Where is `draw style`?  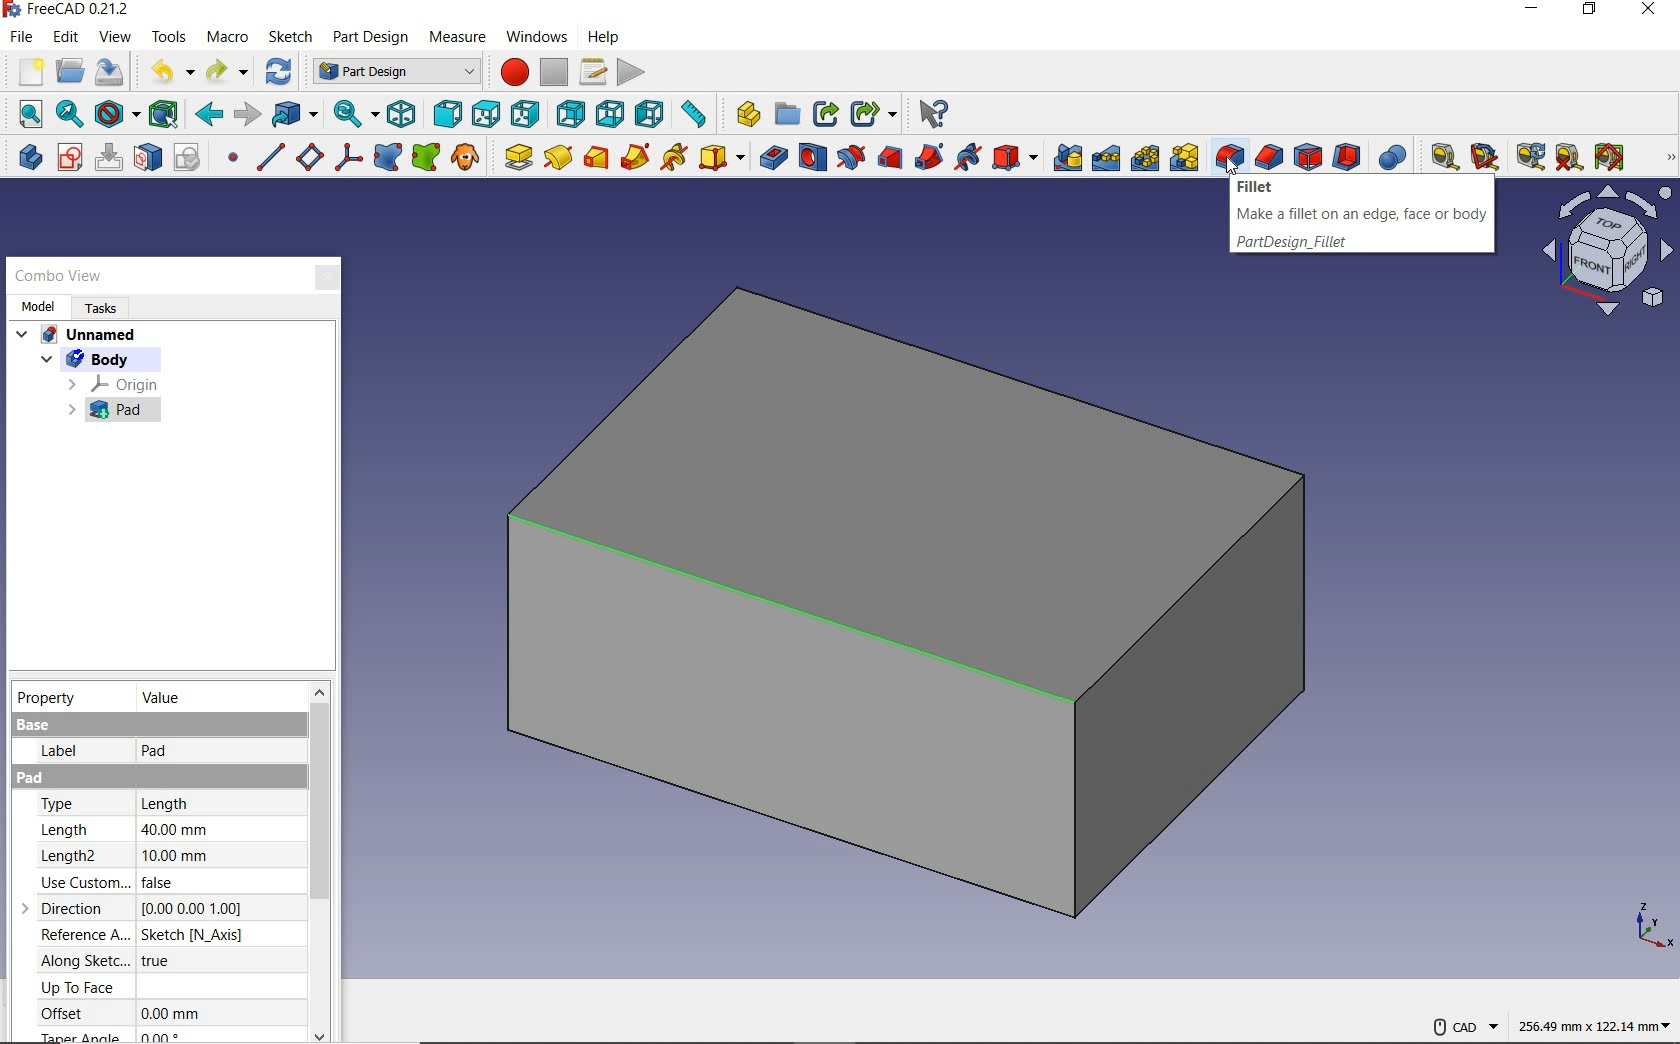 draw style is located at coordinates (119, 115).